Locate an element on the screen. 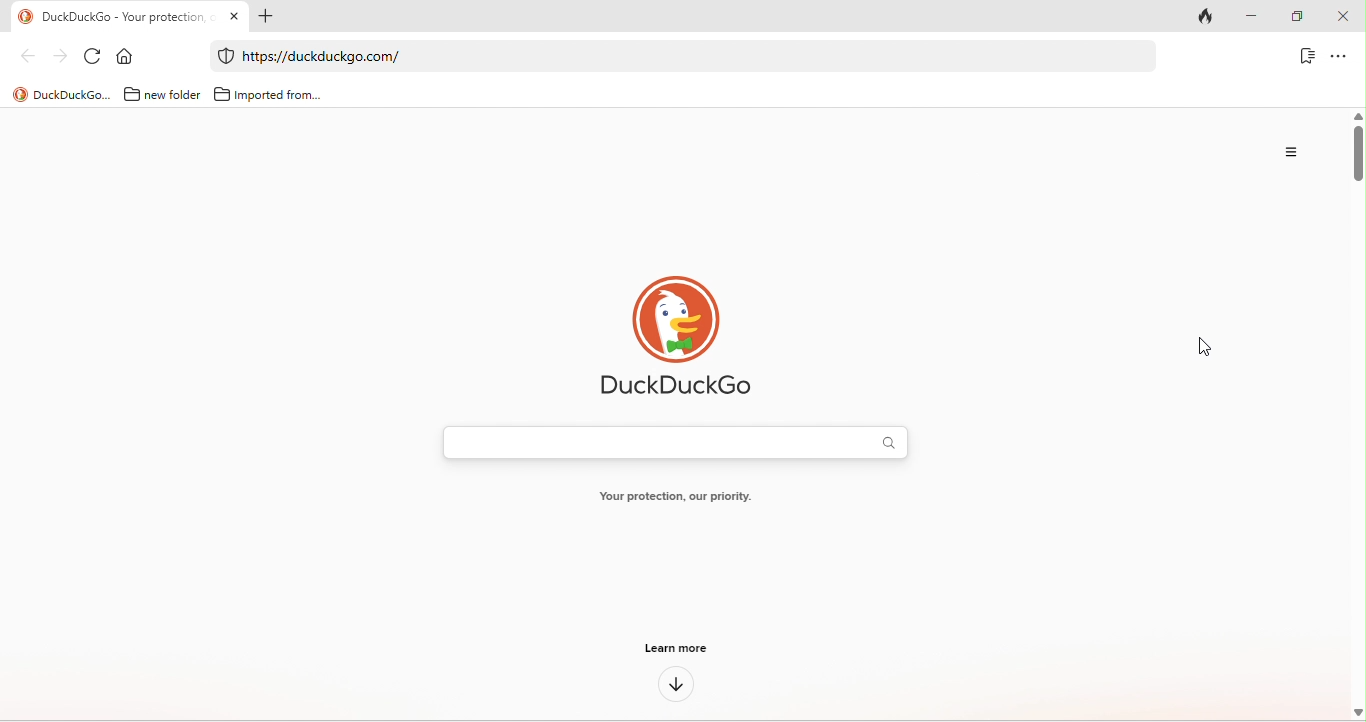 This screenshot has height=722, width=1366. close is located at coordinates (1346, 17).